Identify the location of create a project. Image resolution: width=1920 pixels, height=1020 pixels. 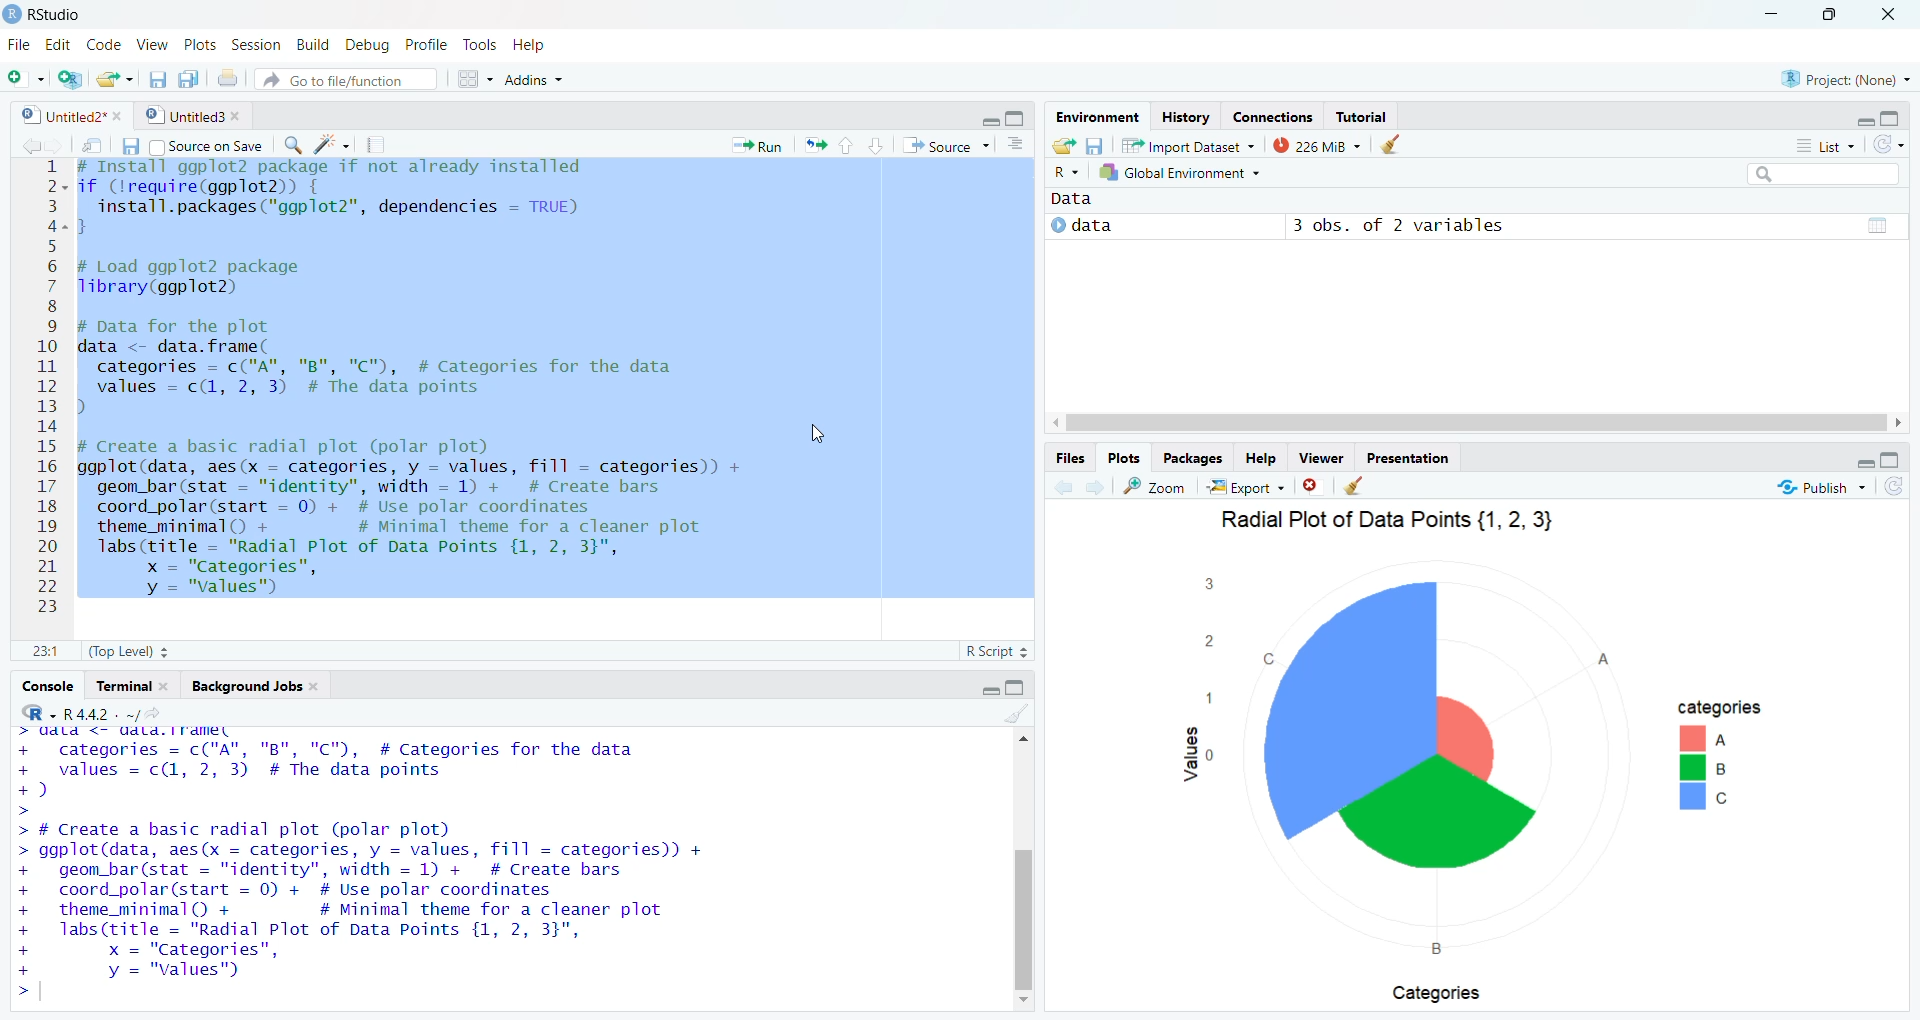
(69, 77).